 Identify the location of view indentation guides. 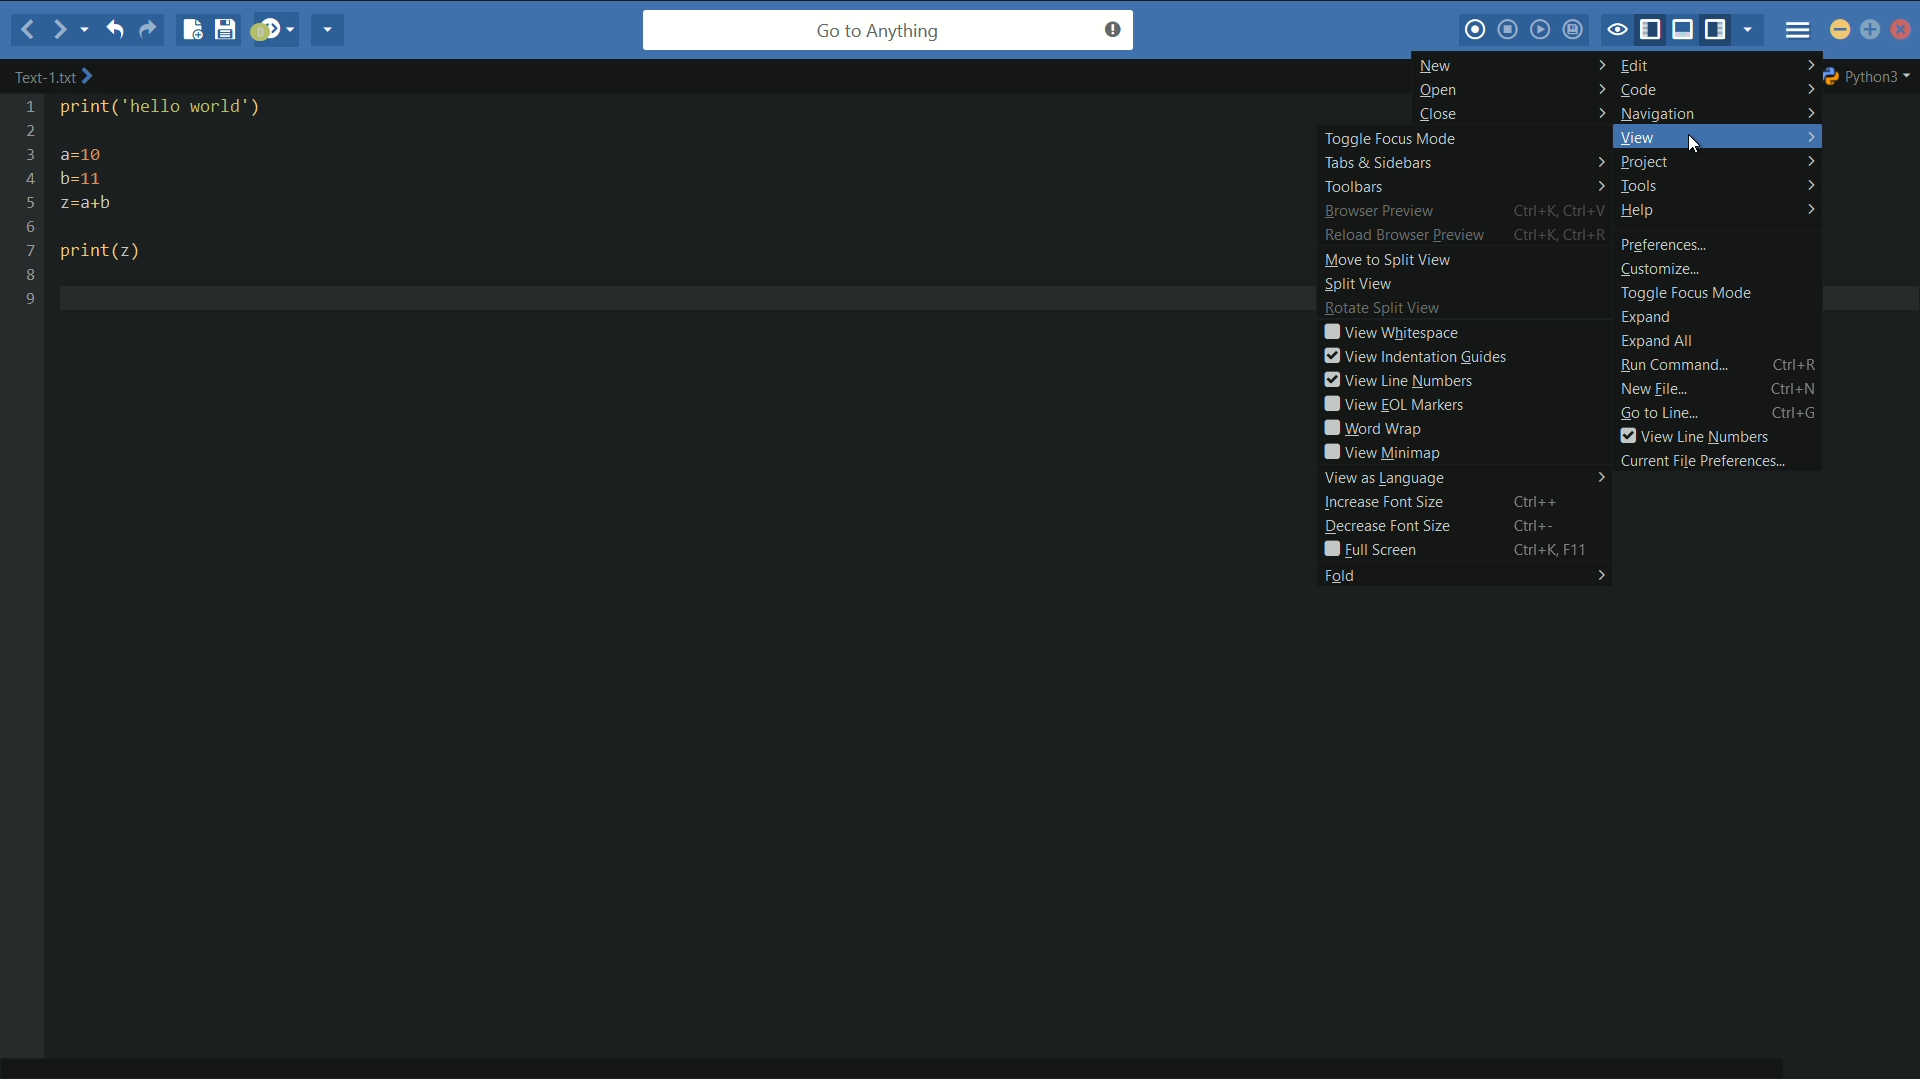
(1413, 356).